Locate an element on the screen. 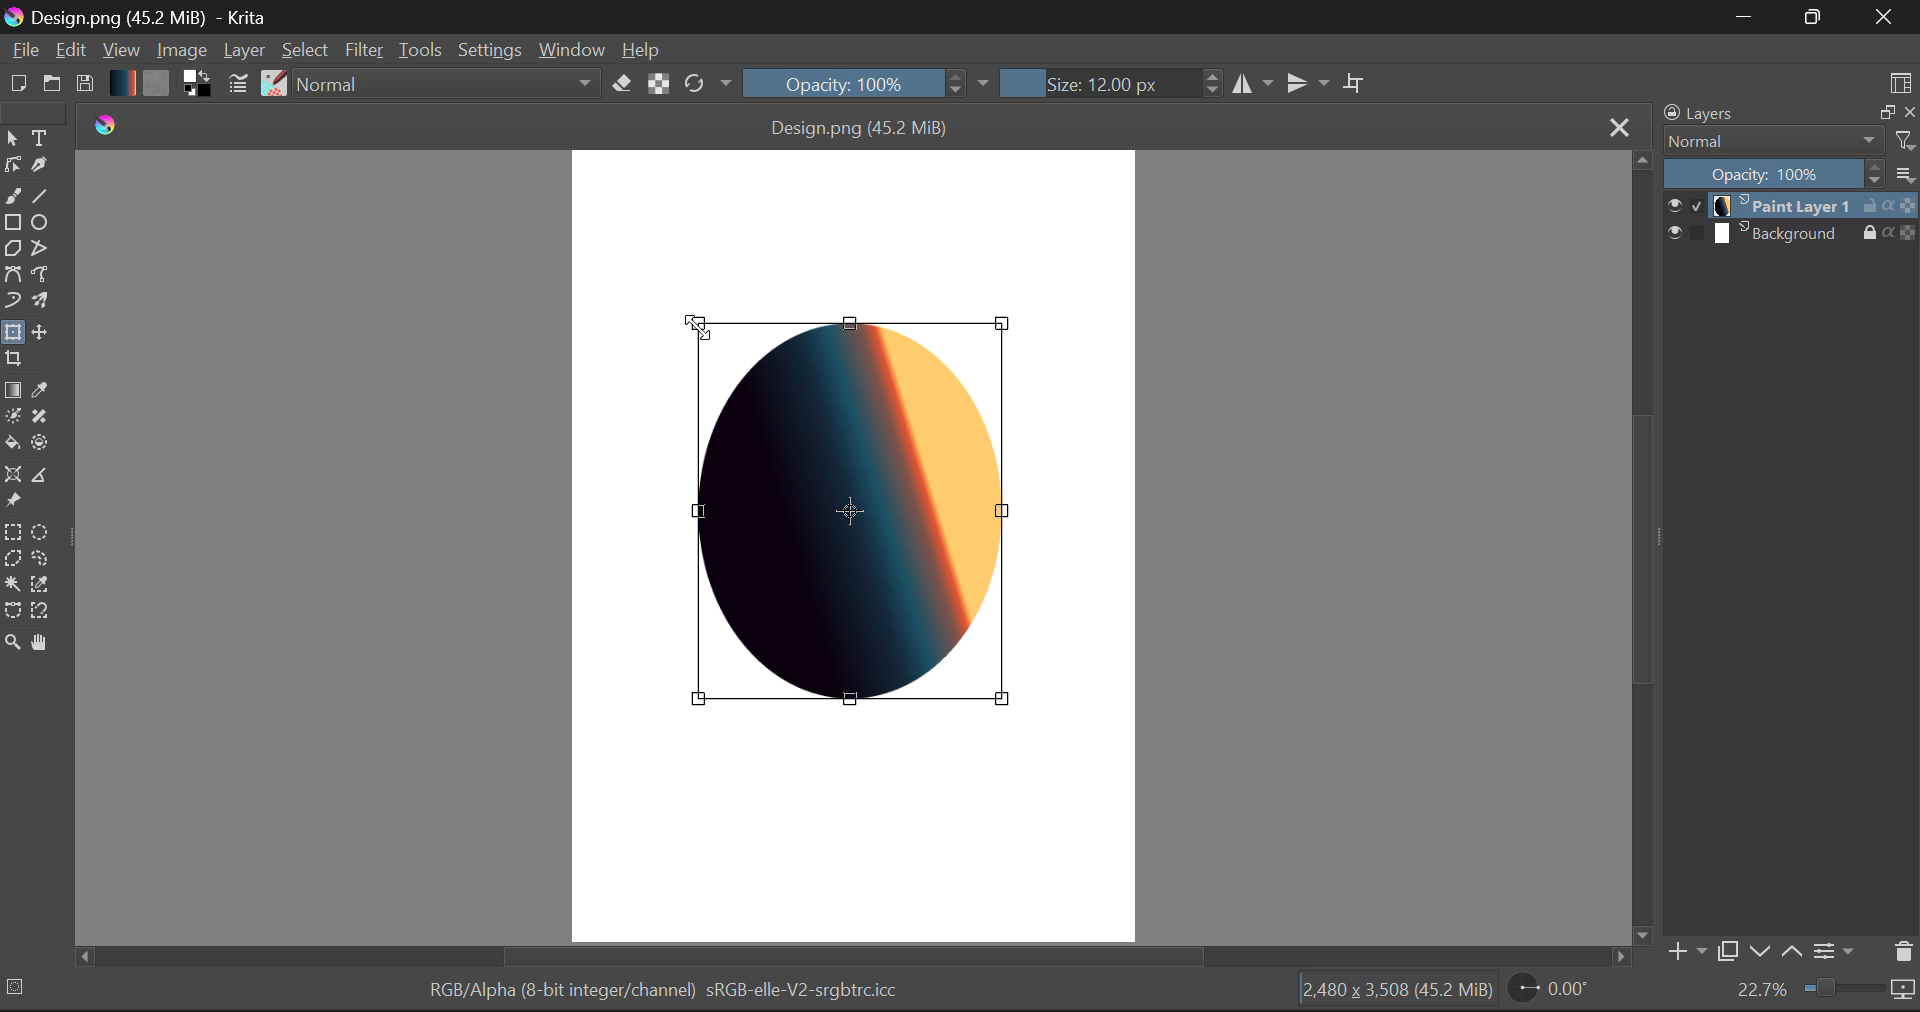 Image resolution: width=1920 pixels, height=1012 pixels. Close is located at coordinates (1888, 17).